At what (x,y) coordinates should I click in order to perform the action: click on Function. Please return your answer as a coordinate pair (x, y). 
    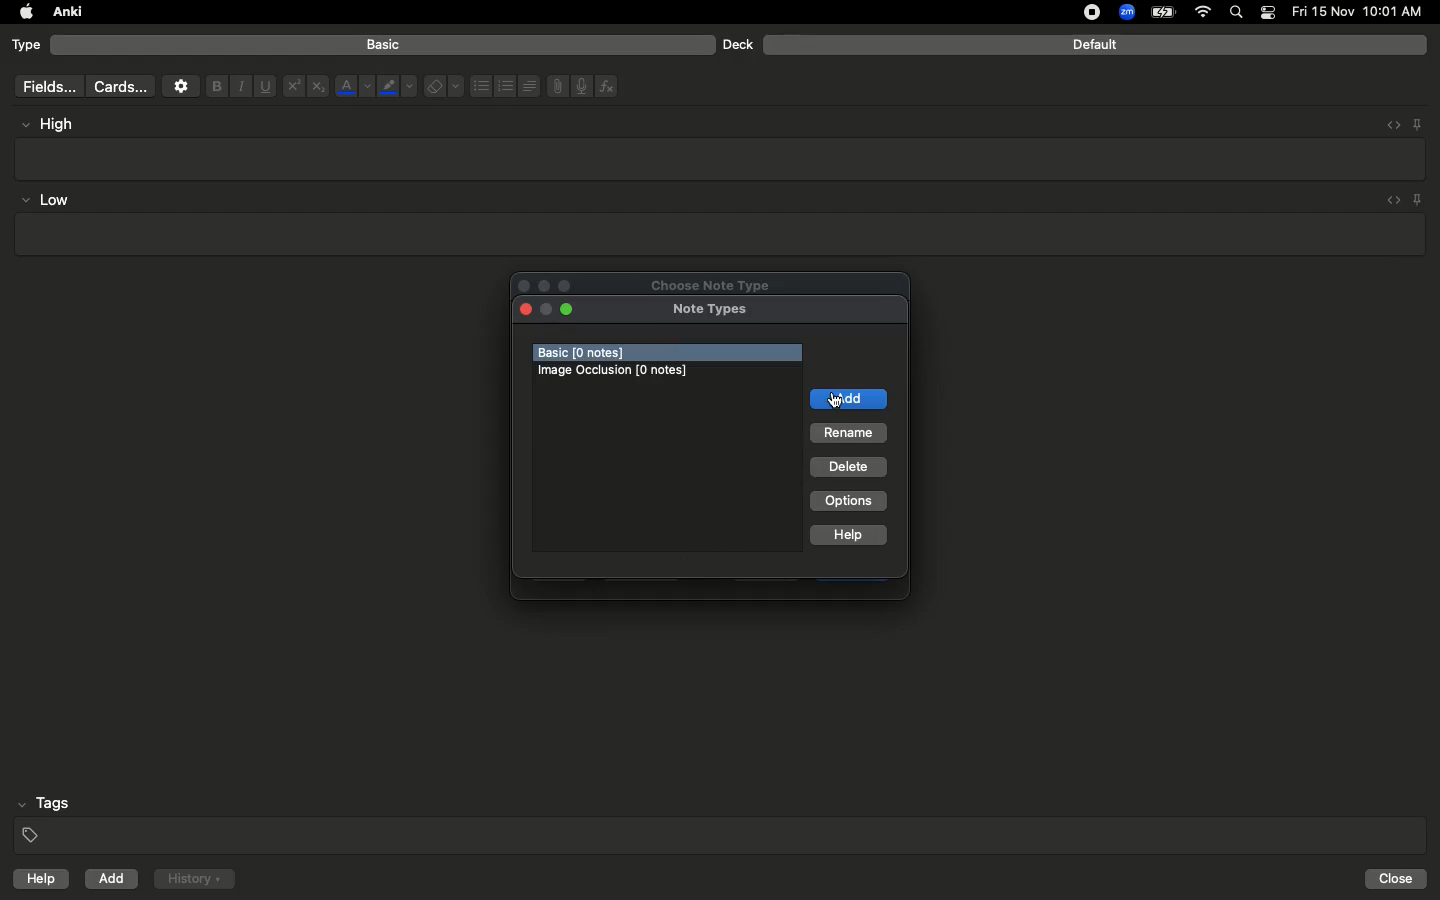
    Looking at the image, I should click on (608, 86).